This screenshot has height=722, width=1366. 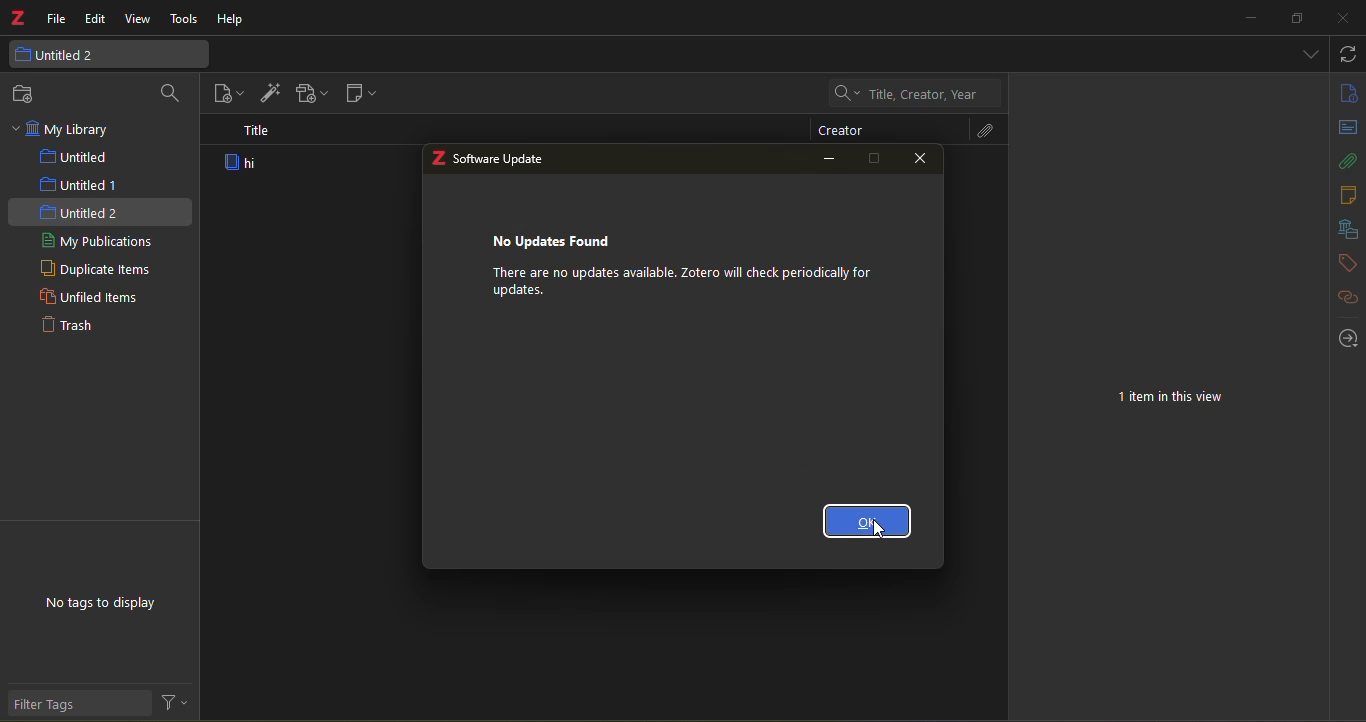 What do you see at coordinates (258, 133) in the screenshot?
I see `title` at bounding box center [258, 133].